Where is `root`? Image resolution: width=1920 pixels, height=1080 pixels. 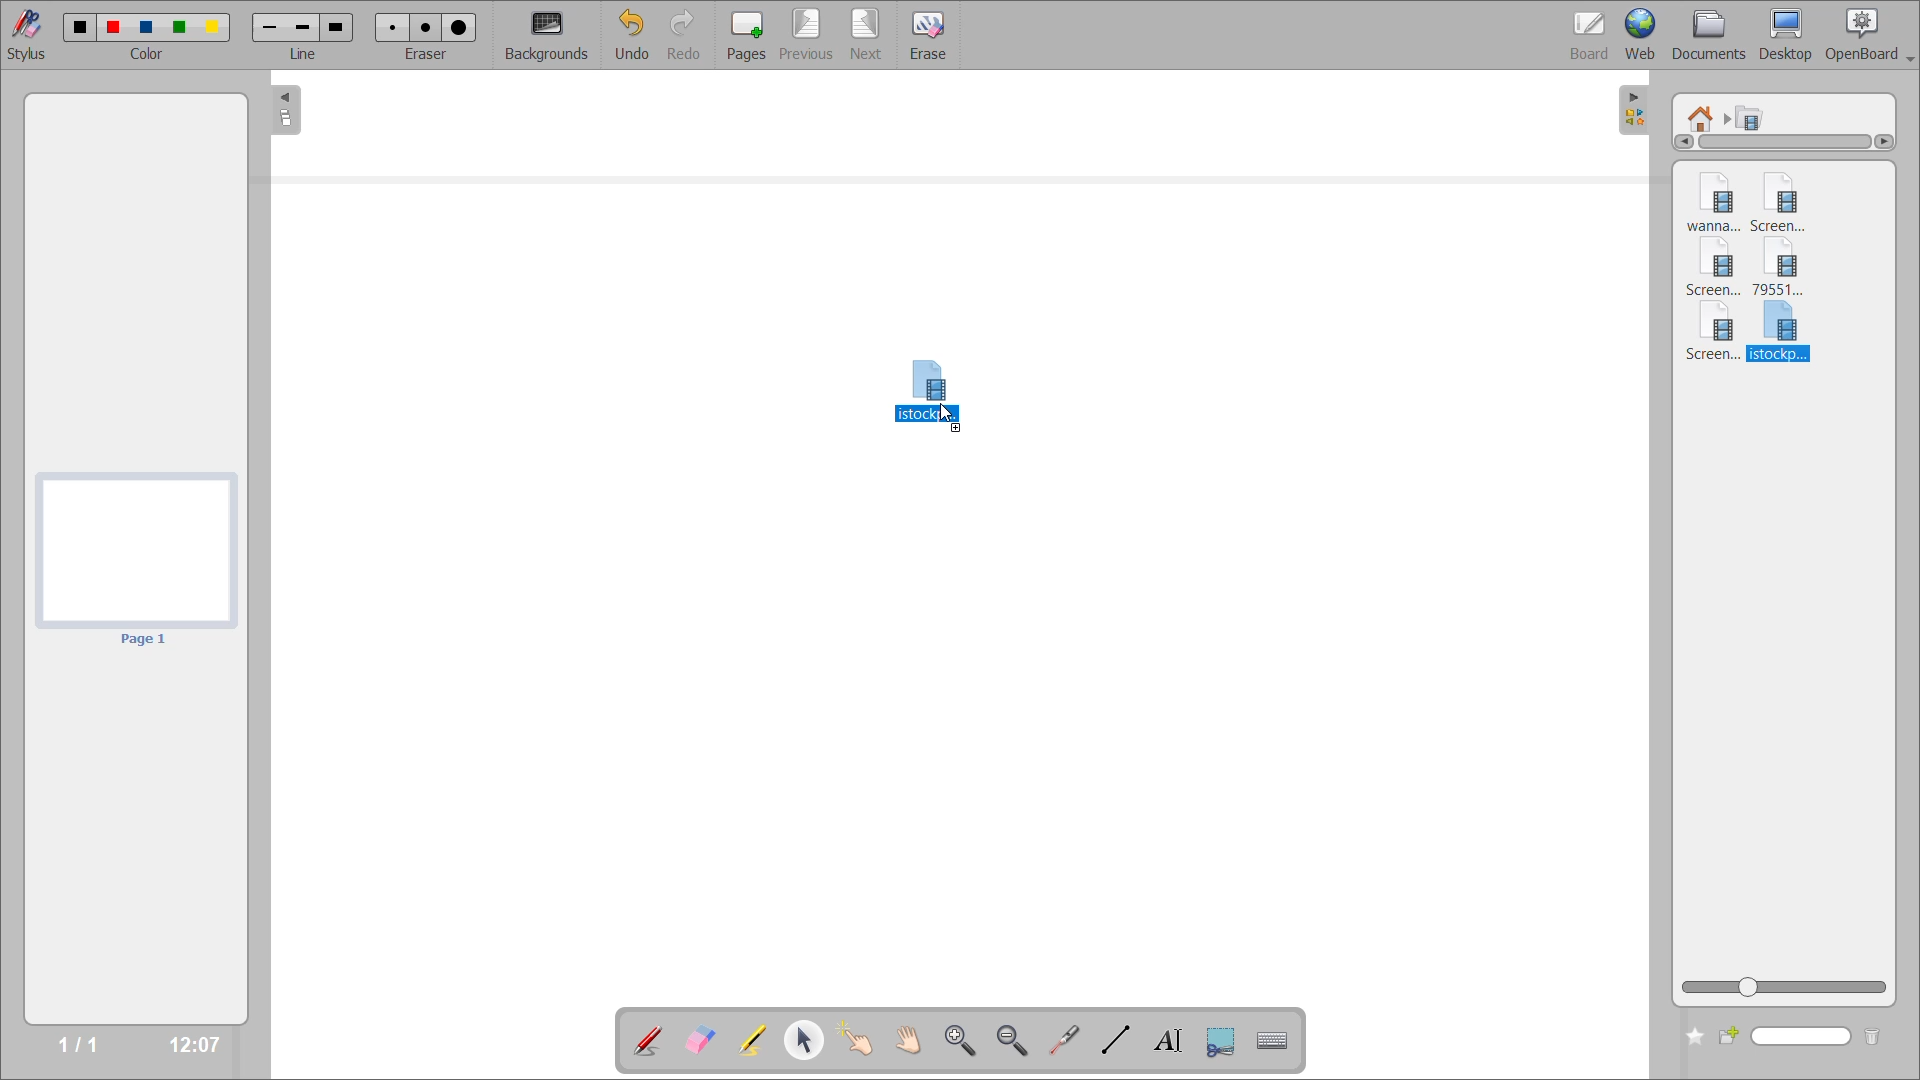 root is located at coordinates (1705, 113).